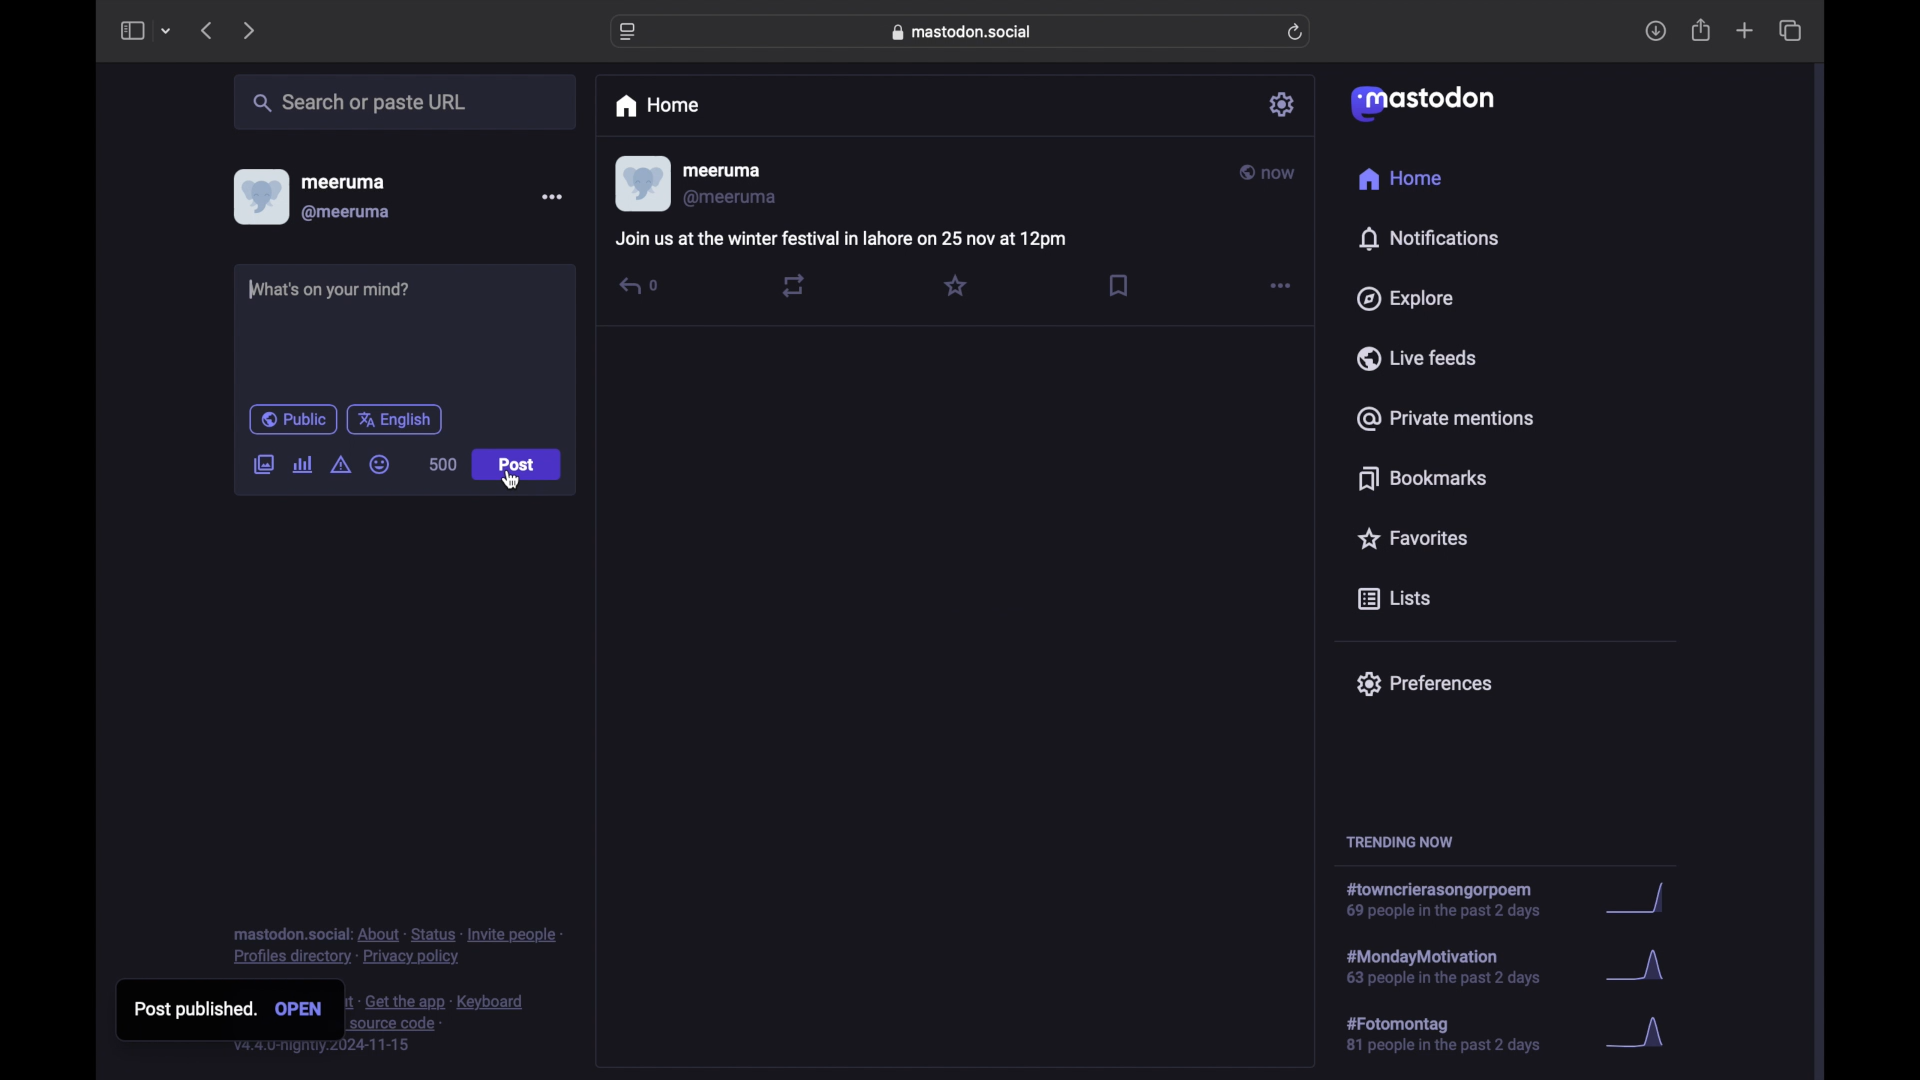 This screenshot has width=1920, height=1080. Describe the element at coordinates (1403, 299) in the screenshot. I see `explore` at that location.